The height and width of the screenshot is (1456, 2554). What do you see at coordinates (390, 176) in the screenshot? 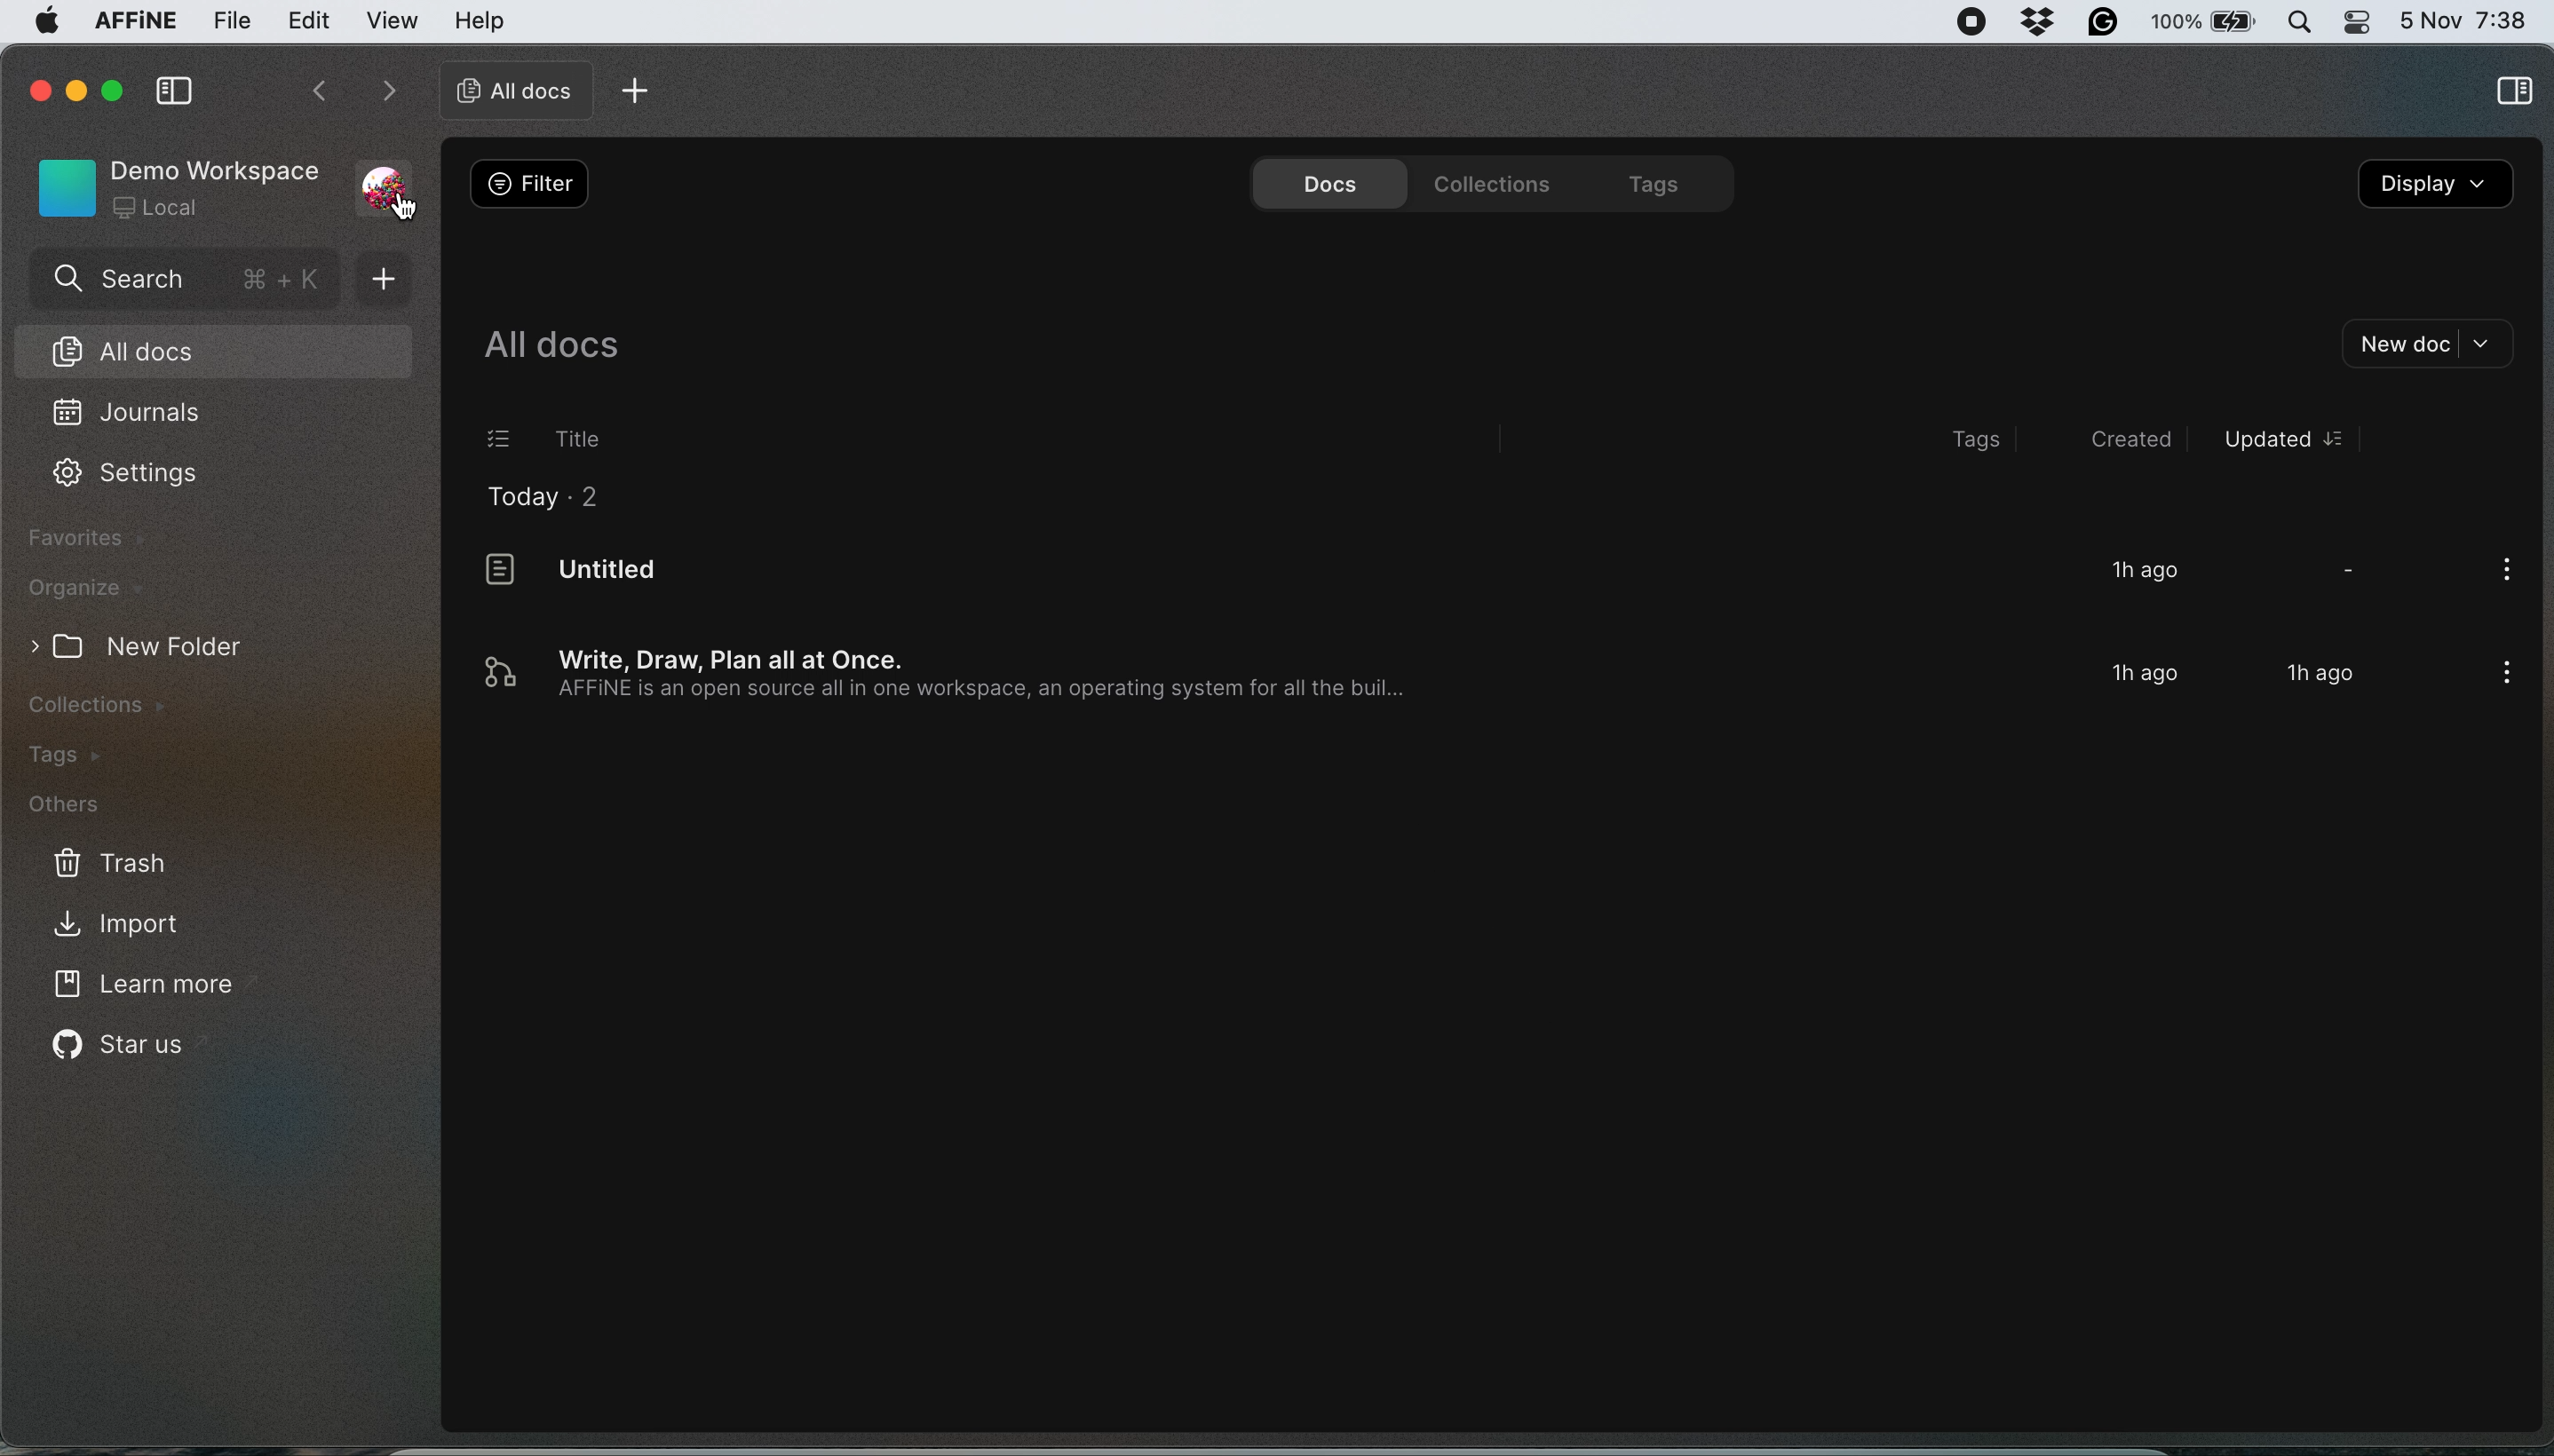
I see `profile` at bounding box center [390, 176].